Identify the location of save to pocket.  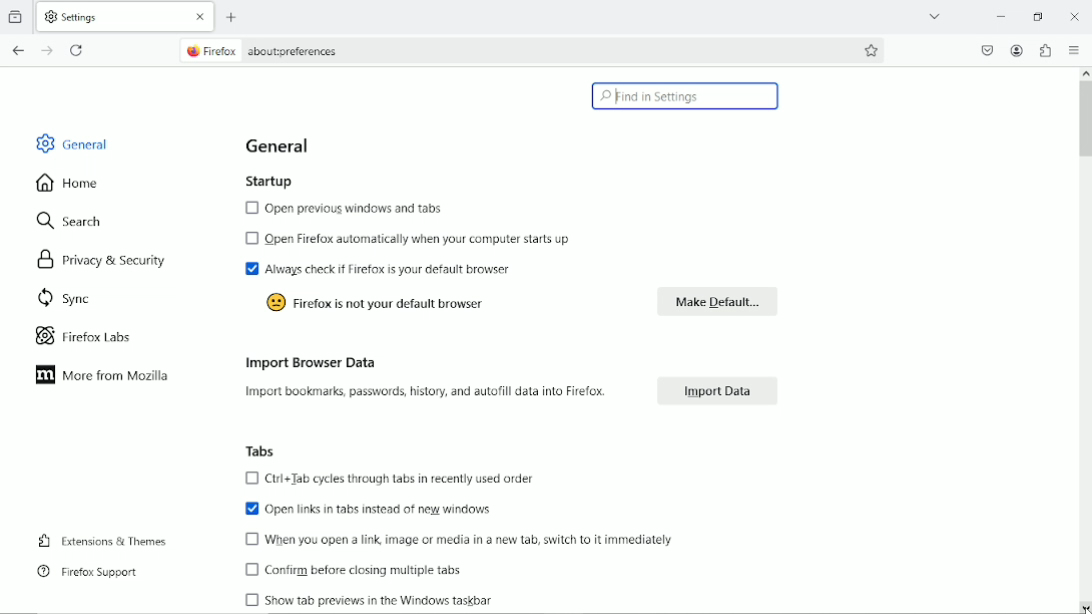
(987, 51).